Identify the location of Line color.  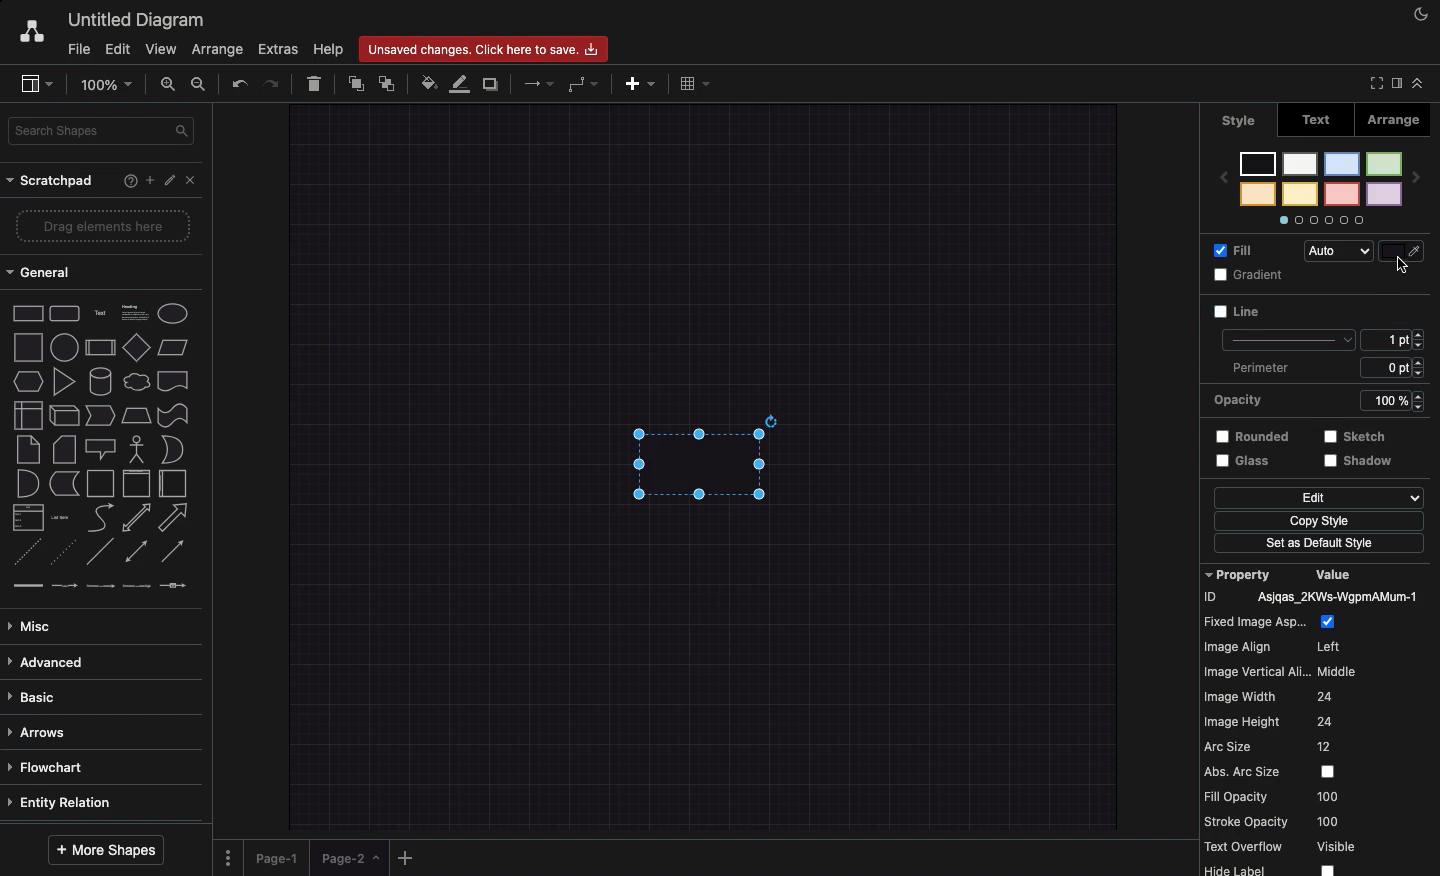
(463, 83).